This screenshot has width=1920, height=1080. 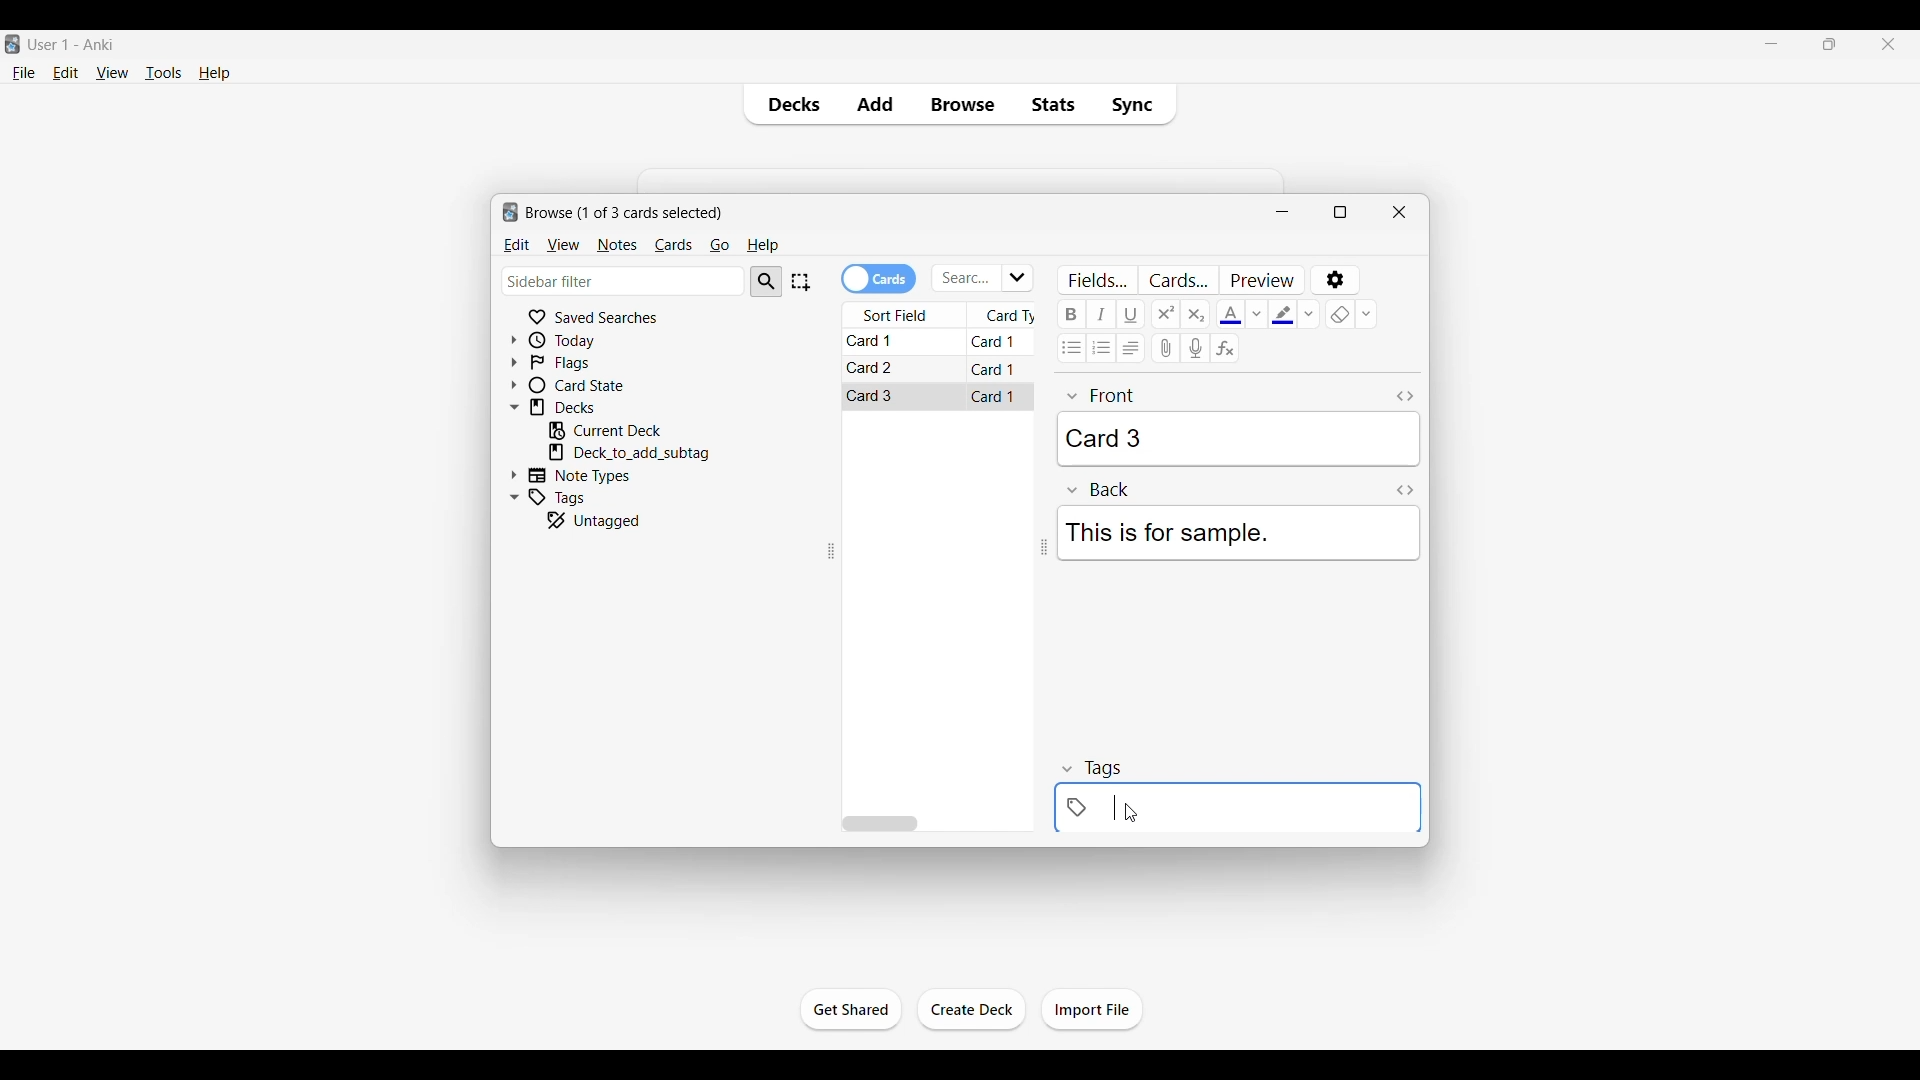 I want to click on Horizontal slide bar, so click(x=879, y=824).